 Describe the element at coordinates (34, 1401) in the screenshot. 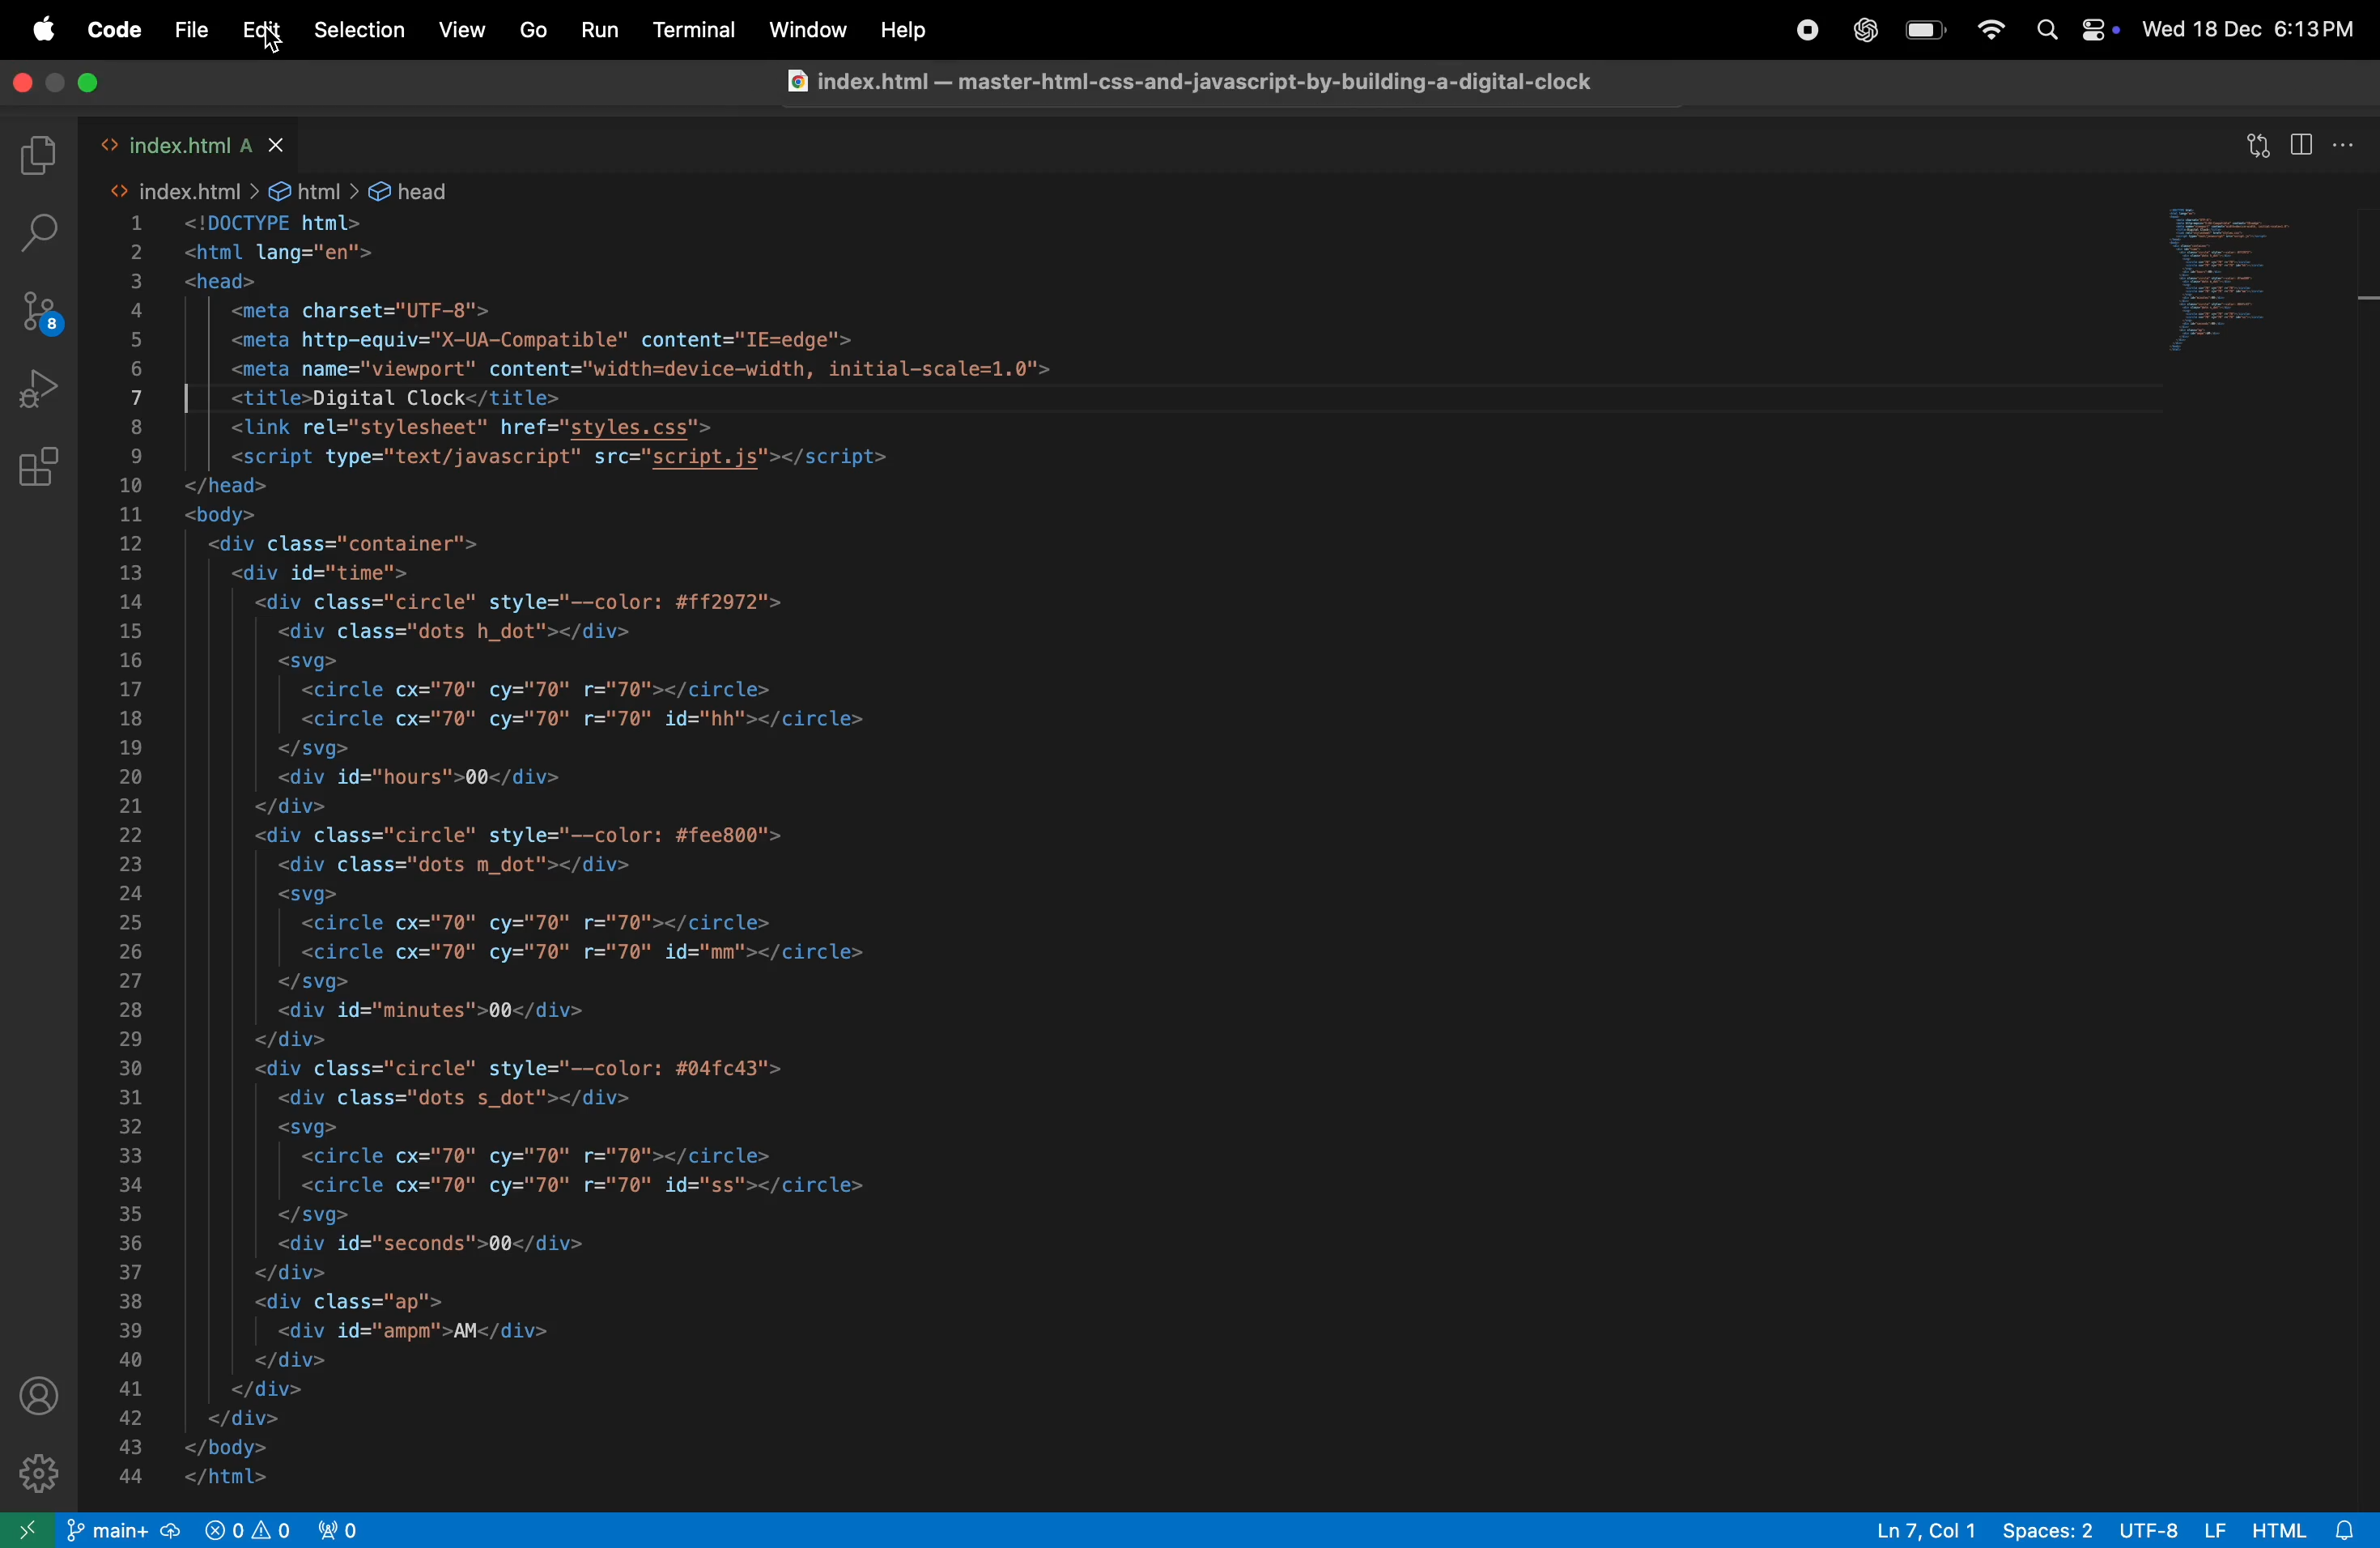

I see `profile` at that location.